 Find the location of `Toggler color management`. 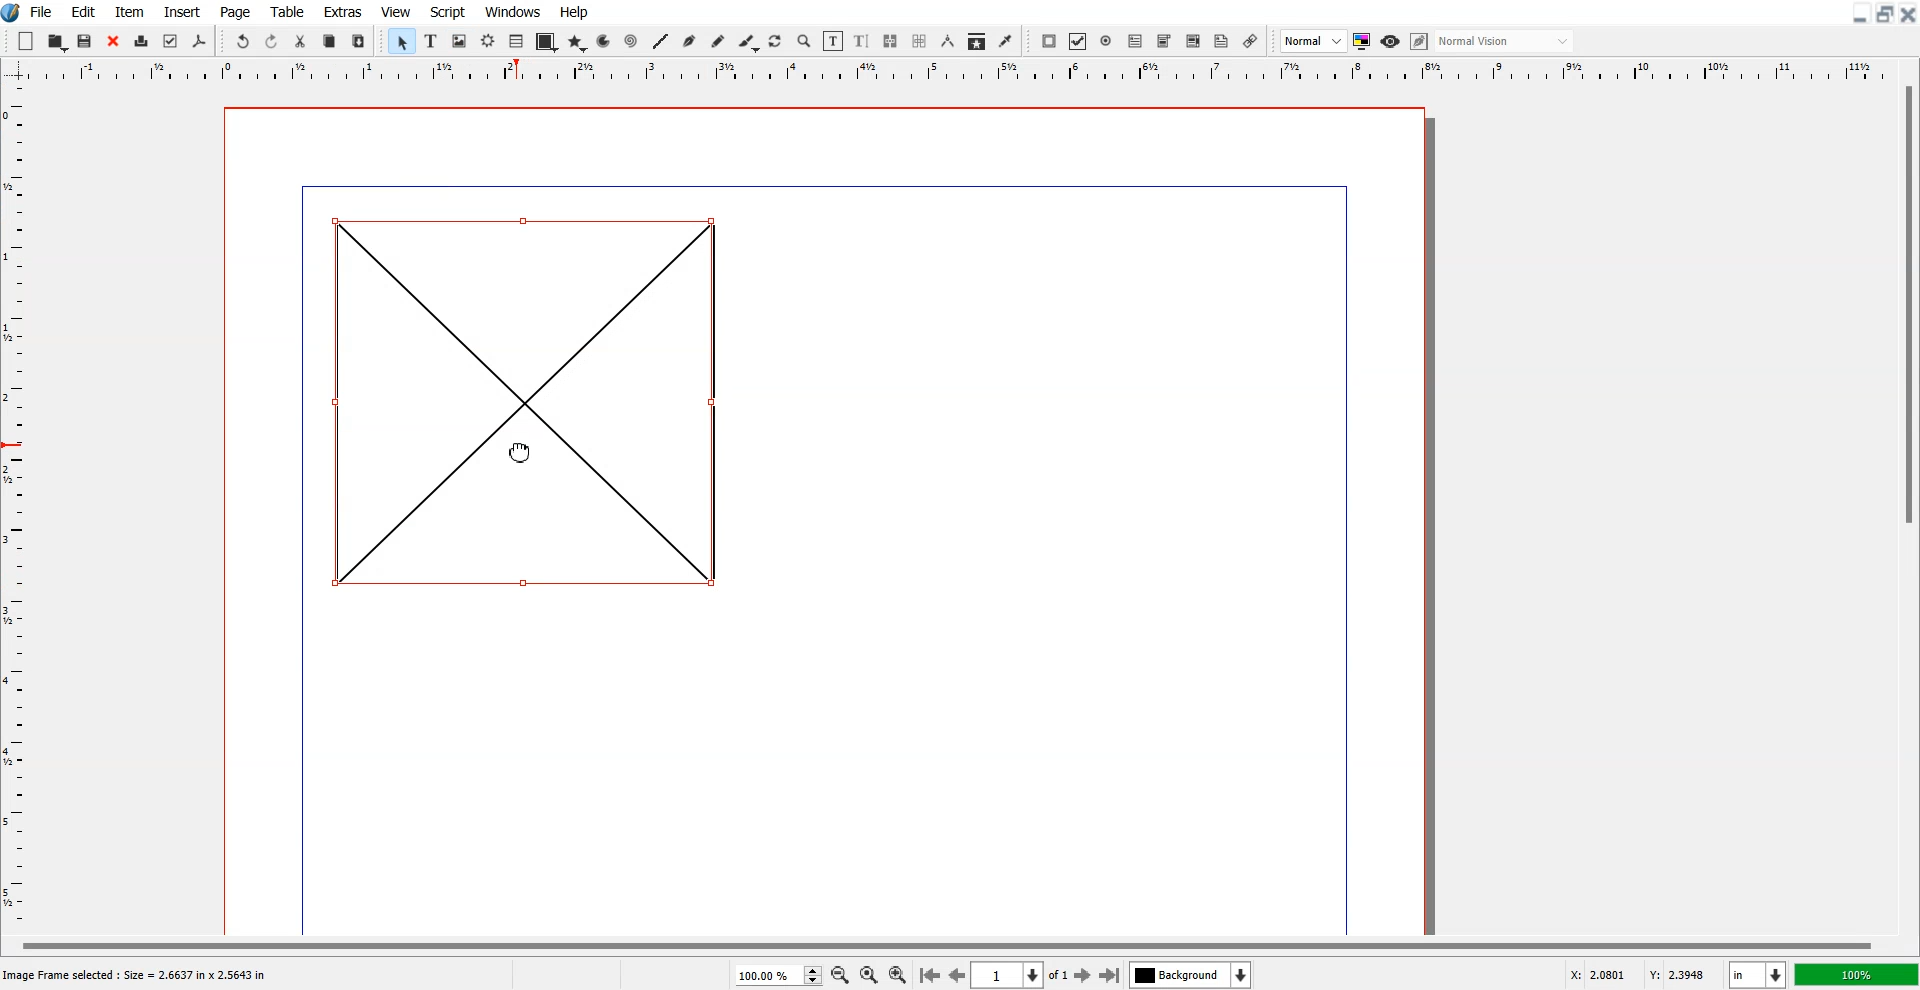

Toggler color management is located at coordinates (1362, 41).